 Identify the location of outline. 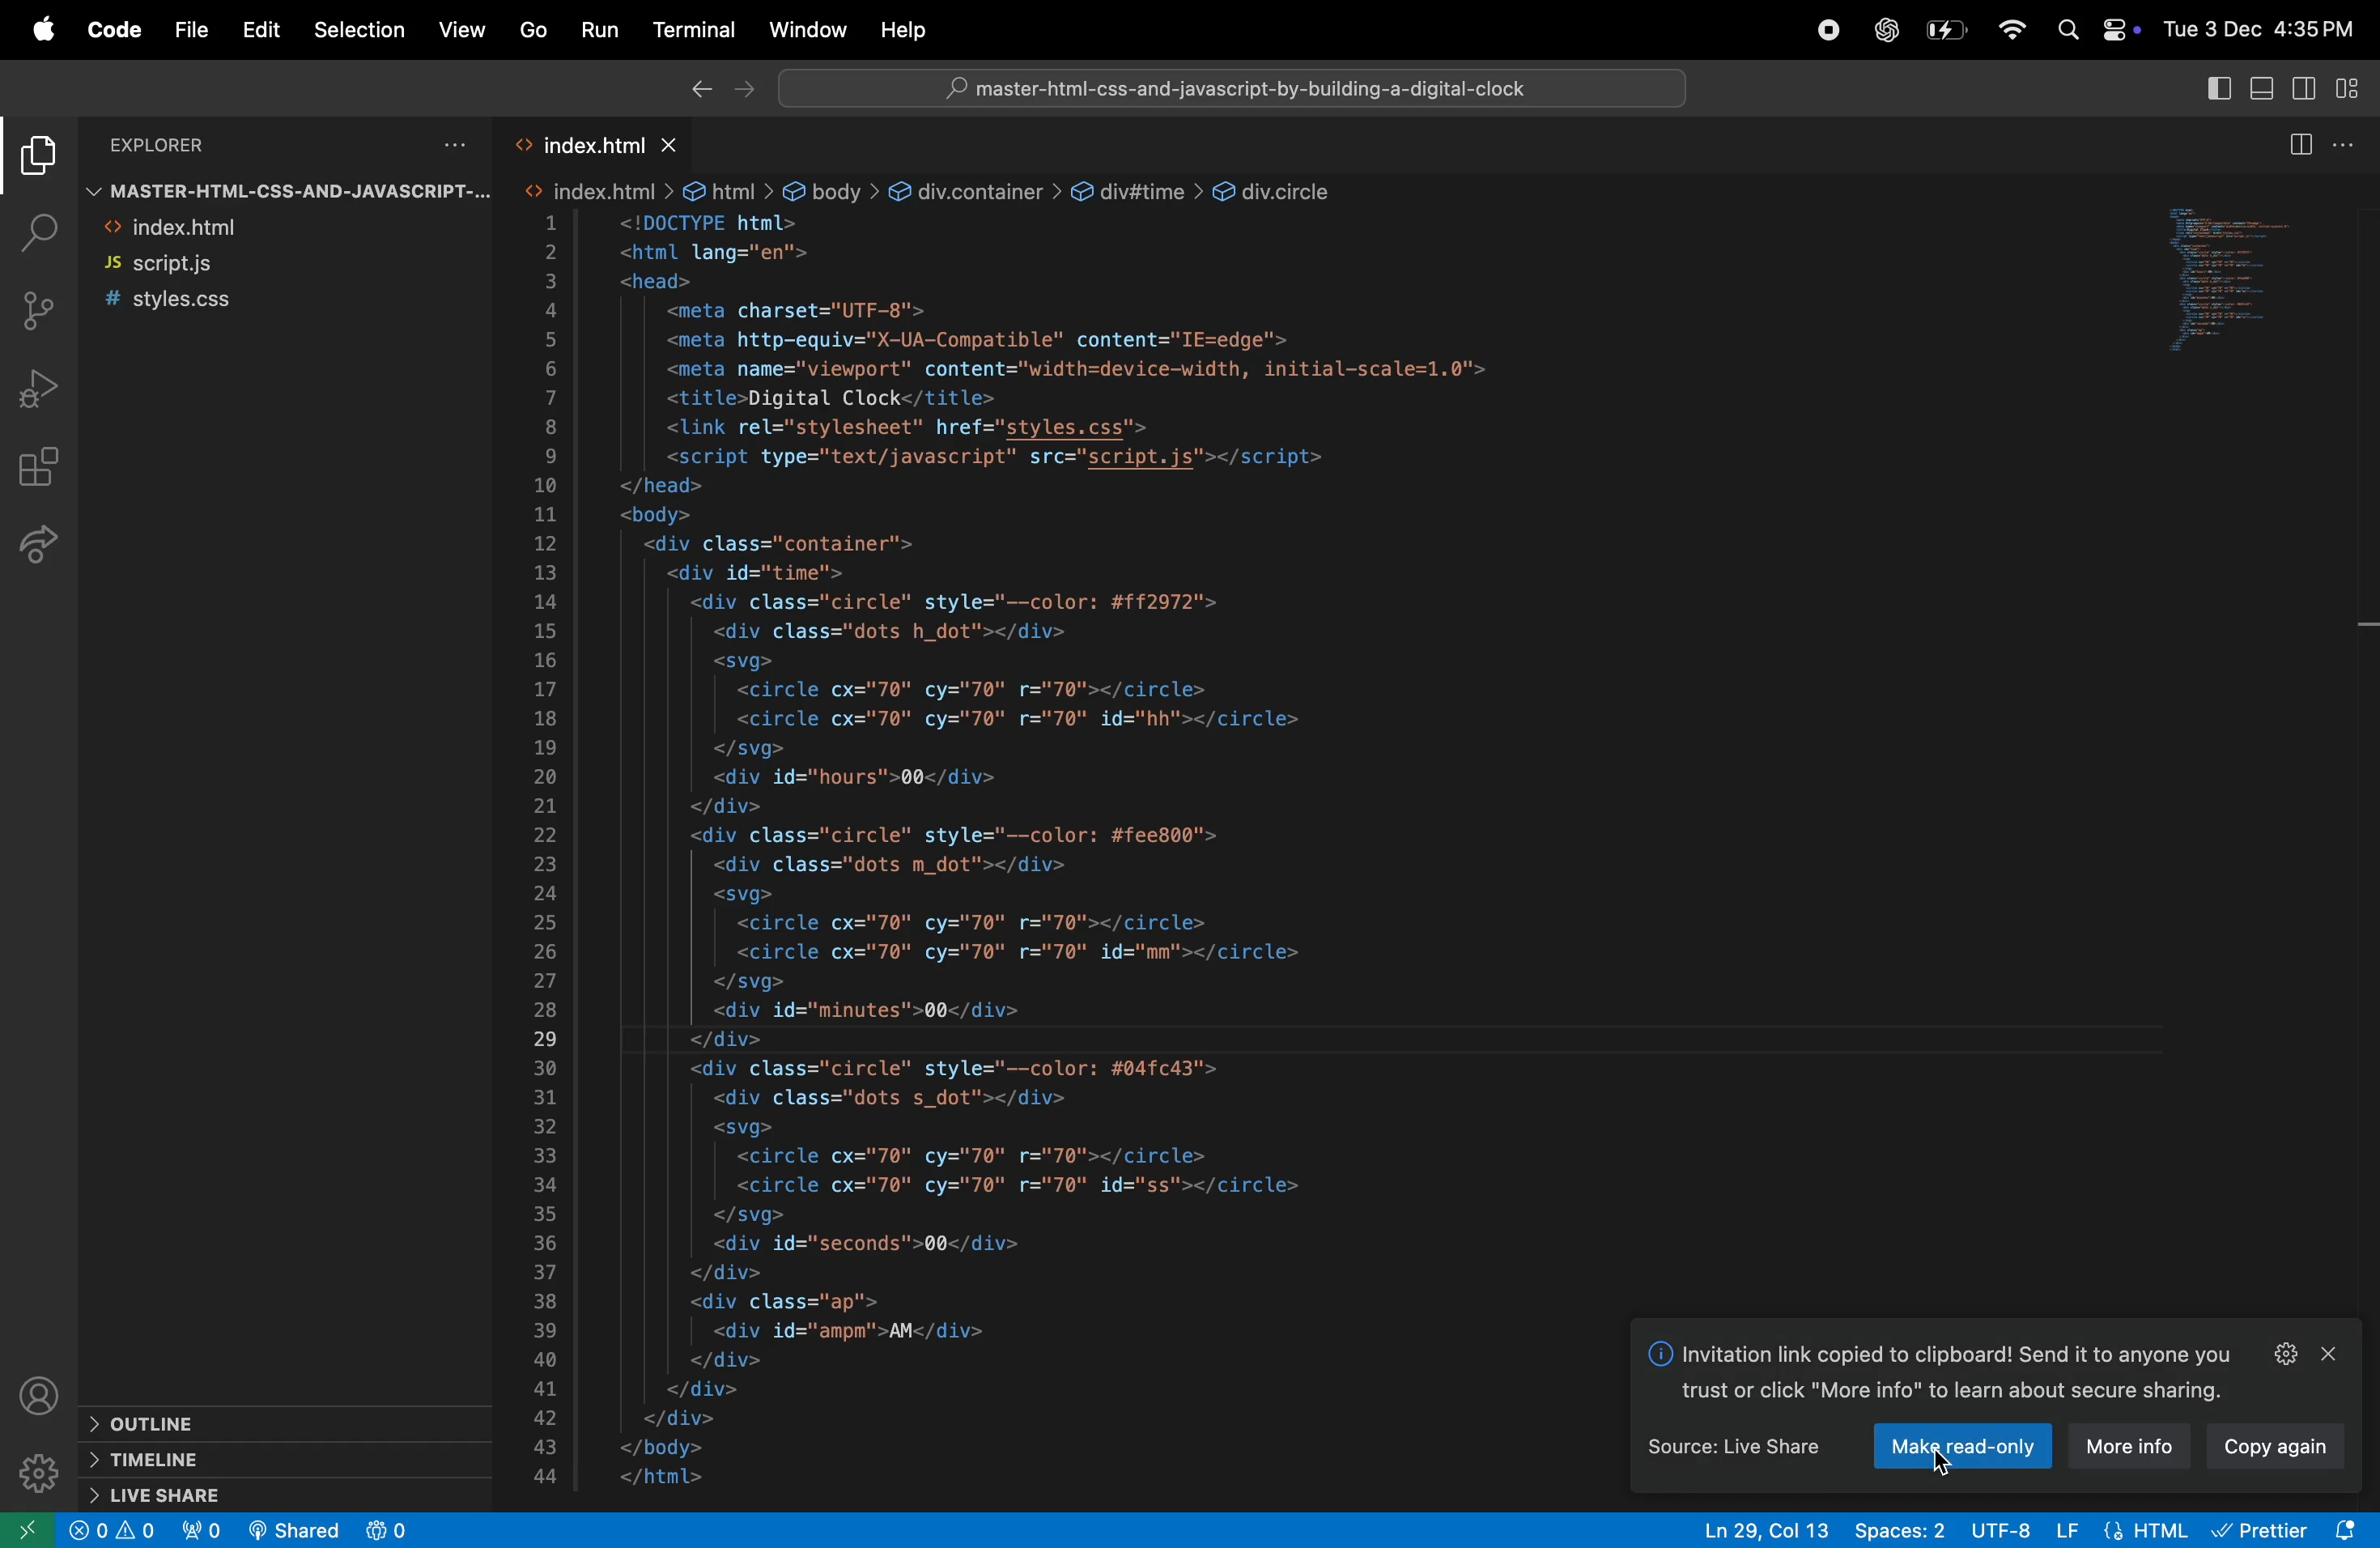
(154, 1418).